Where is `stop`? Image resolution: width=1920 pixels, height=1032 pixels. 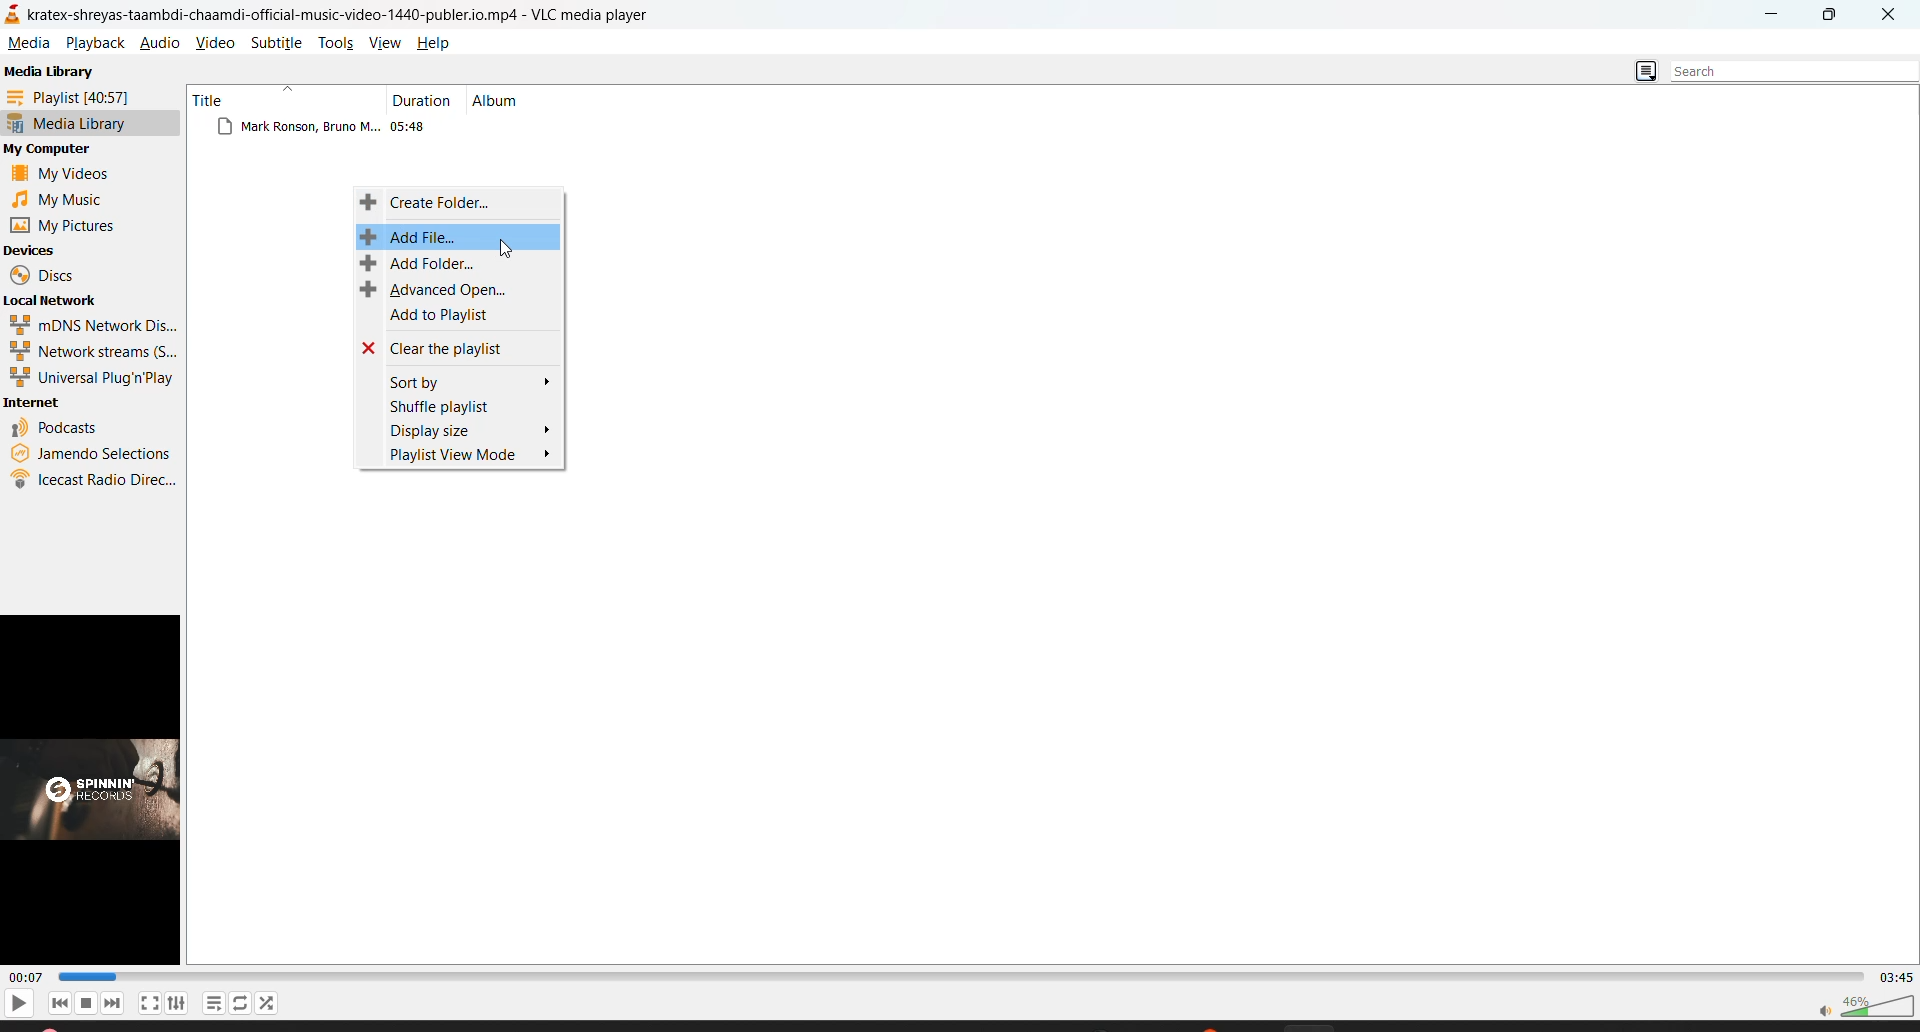 stop is located at coordinates (87, 1003).